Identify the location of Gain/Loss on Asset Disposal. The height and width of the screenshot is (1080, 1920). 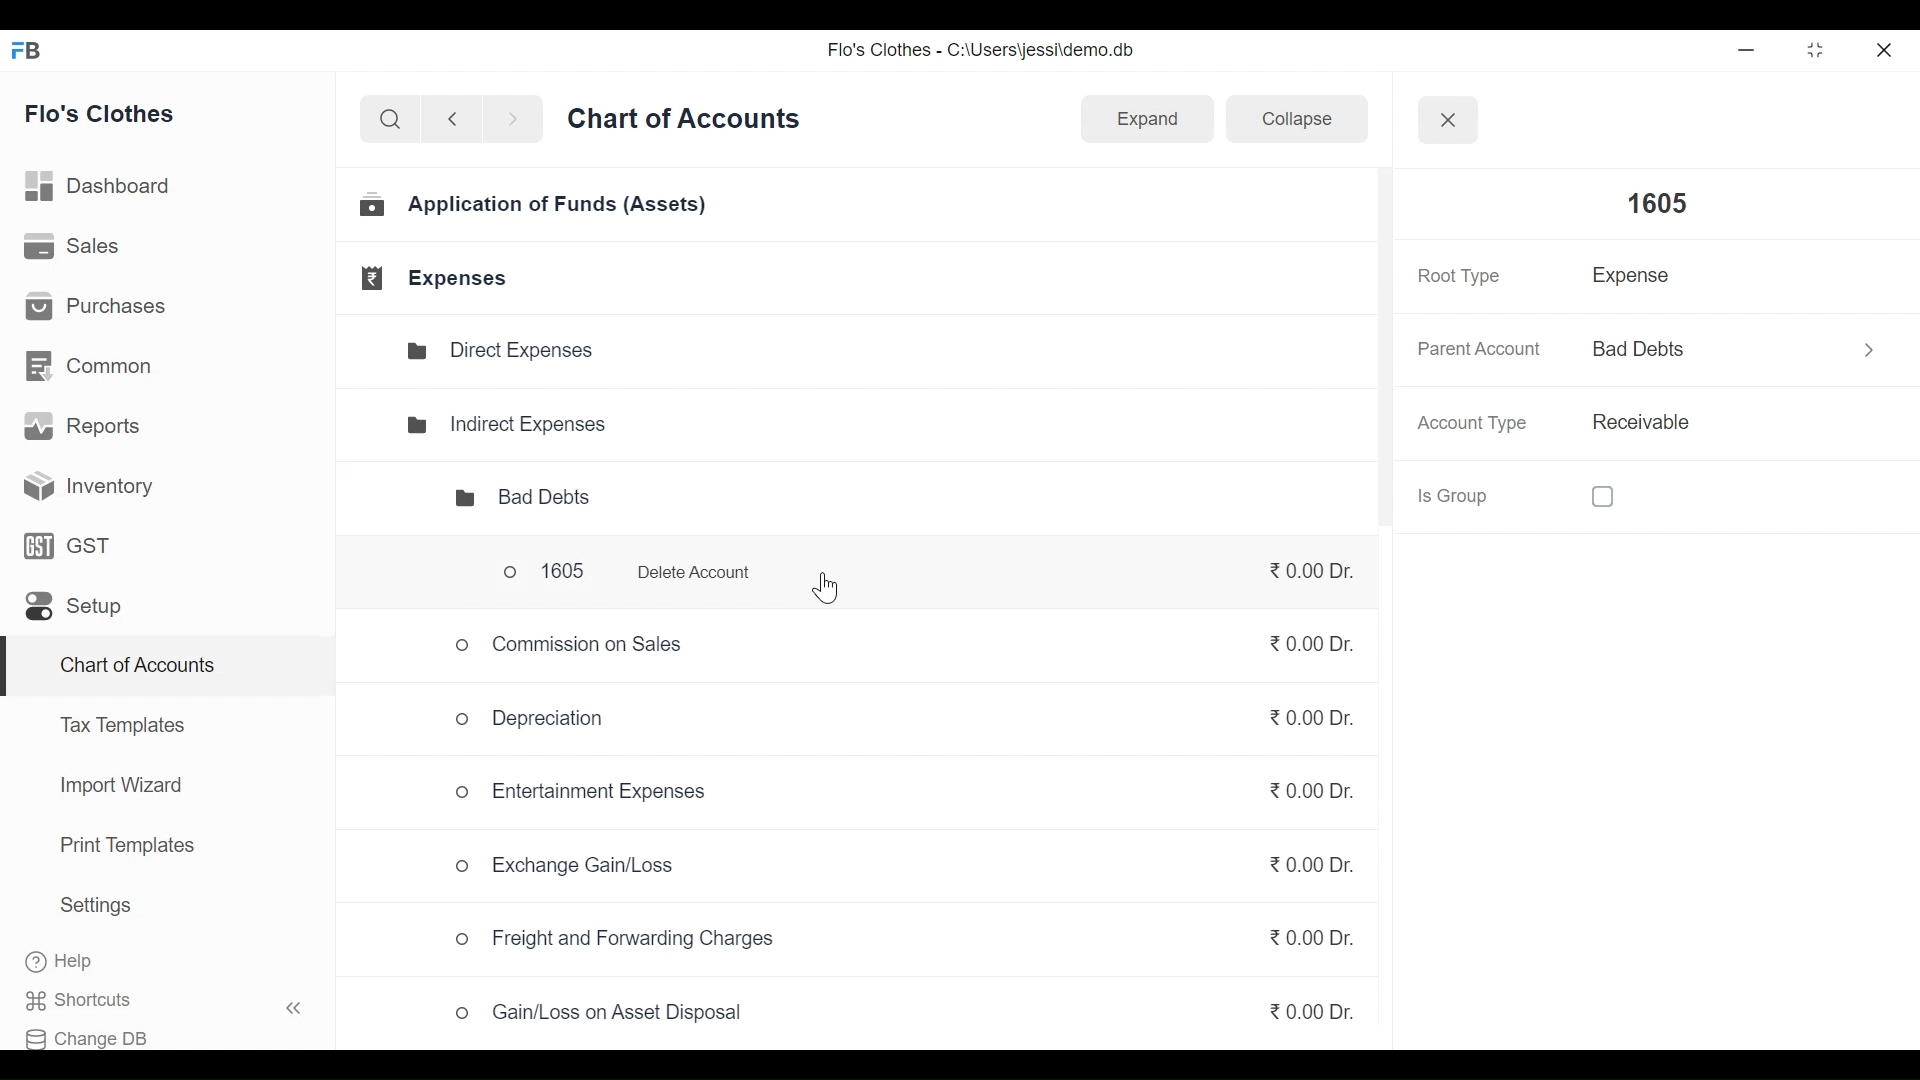
(601, 1018).